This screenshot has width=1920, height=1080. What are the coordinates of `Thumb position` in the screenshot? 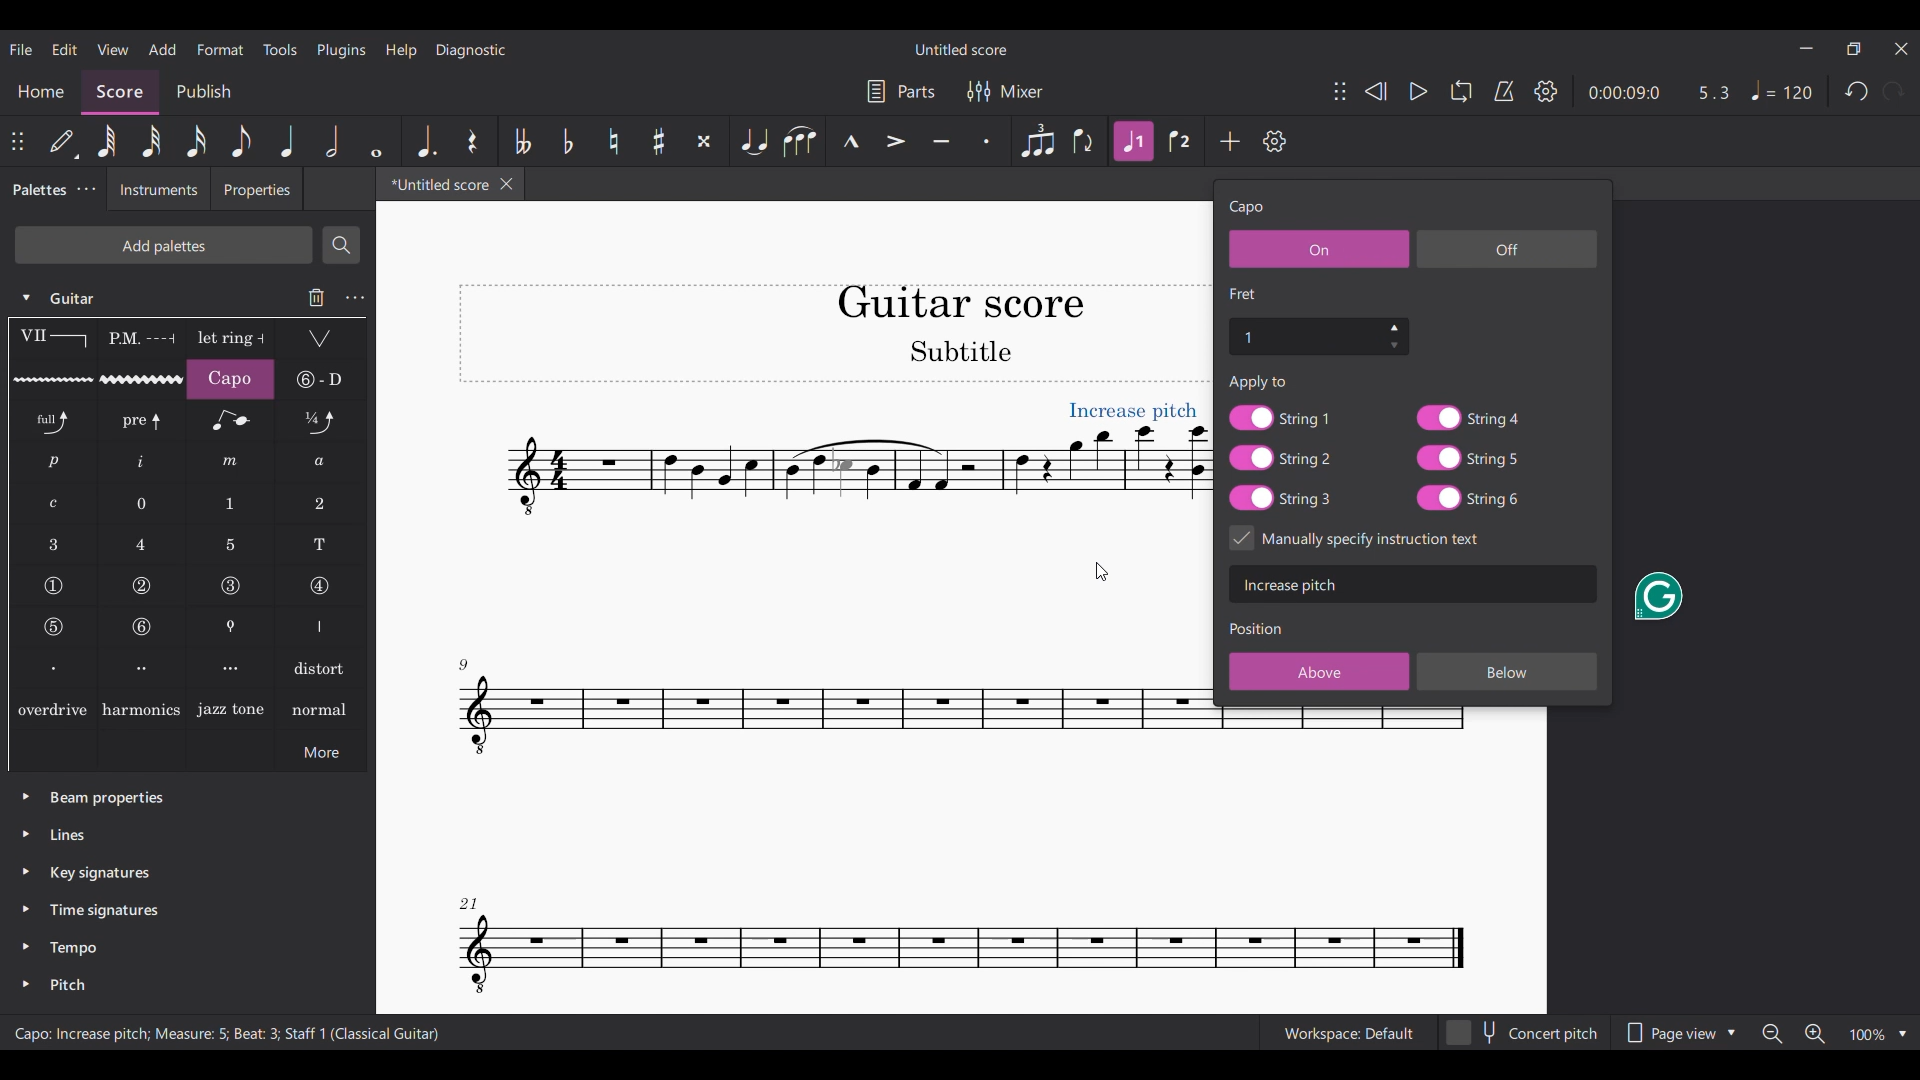 It's located at (232, 627).